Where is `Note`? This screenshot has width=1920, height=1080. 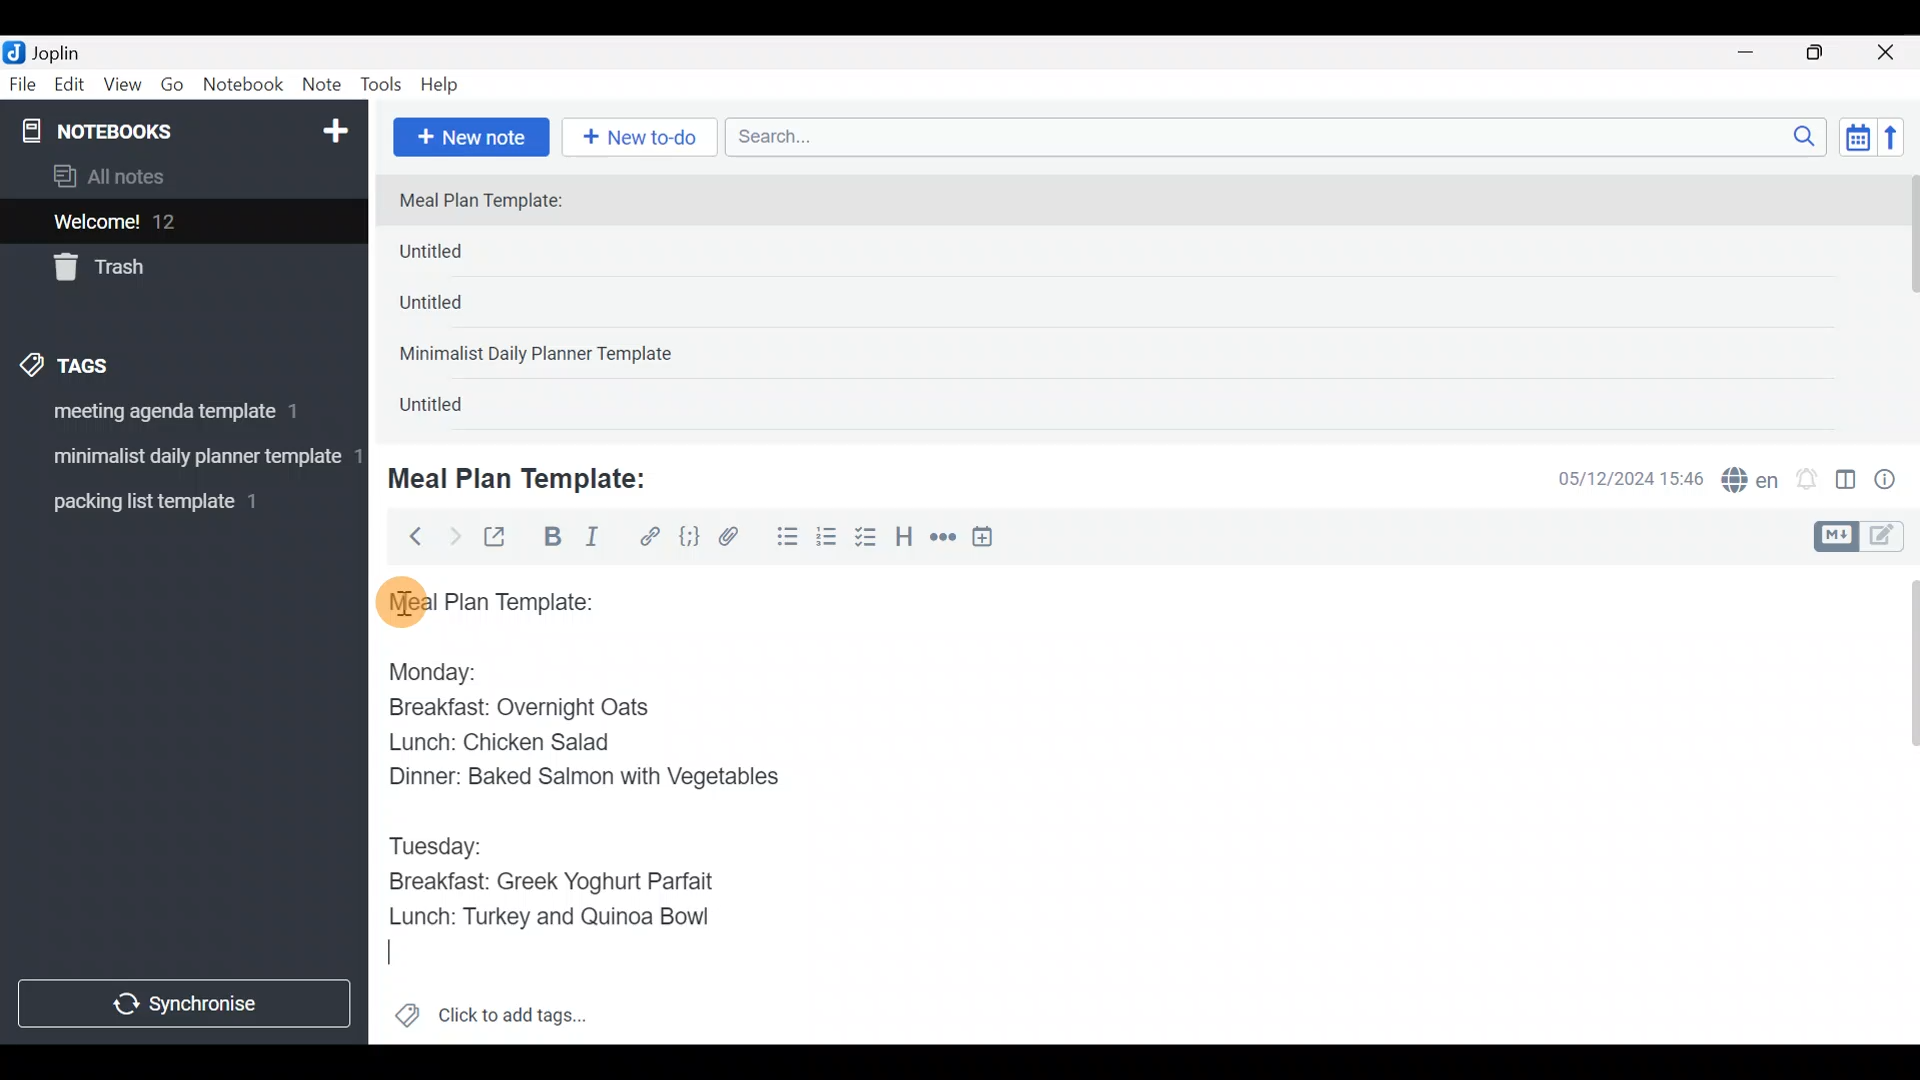
Note is located at coordinates (326, 86).